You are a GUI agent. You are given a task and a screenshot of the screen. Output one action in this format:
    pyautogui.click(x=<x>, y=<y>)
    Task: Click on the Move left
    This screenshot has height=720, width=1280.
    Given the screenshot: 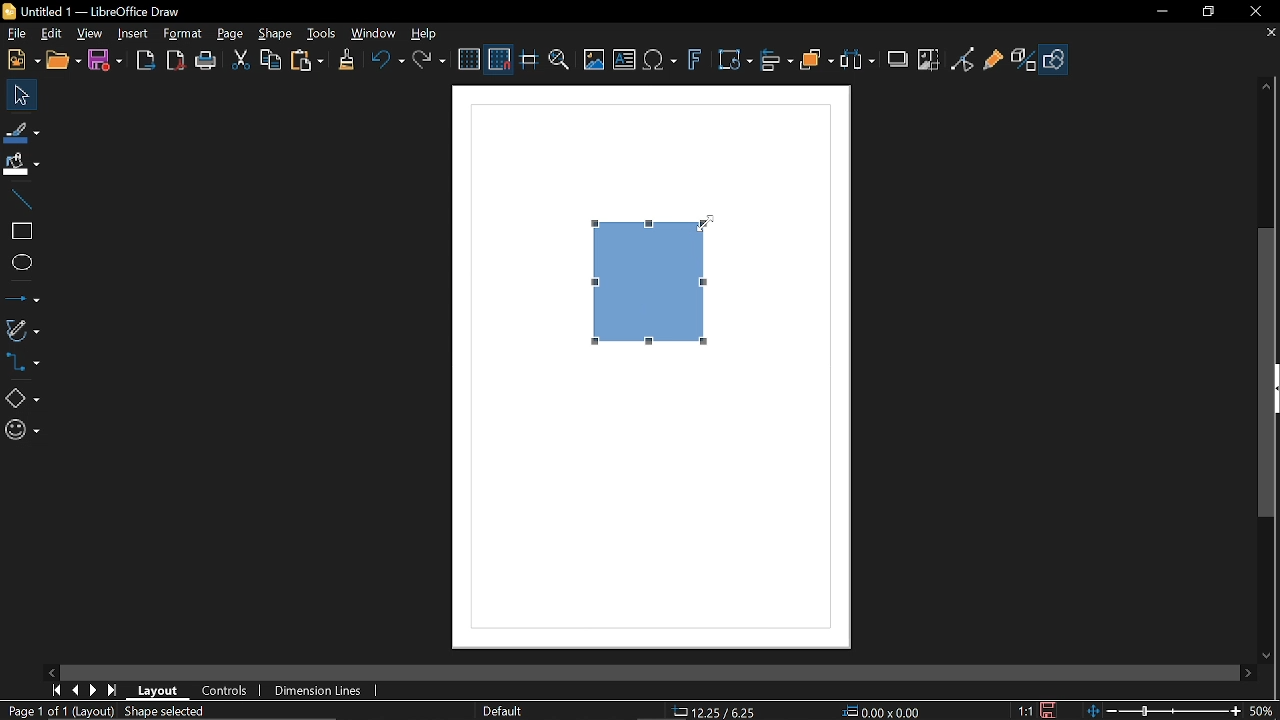 What is the action you would take?
    pyautogui.click(x=49, y=669)
    